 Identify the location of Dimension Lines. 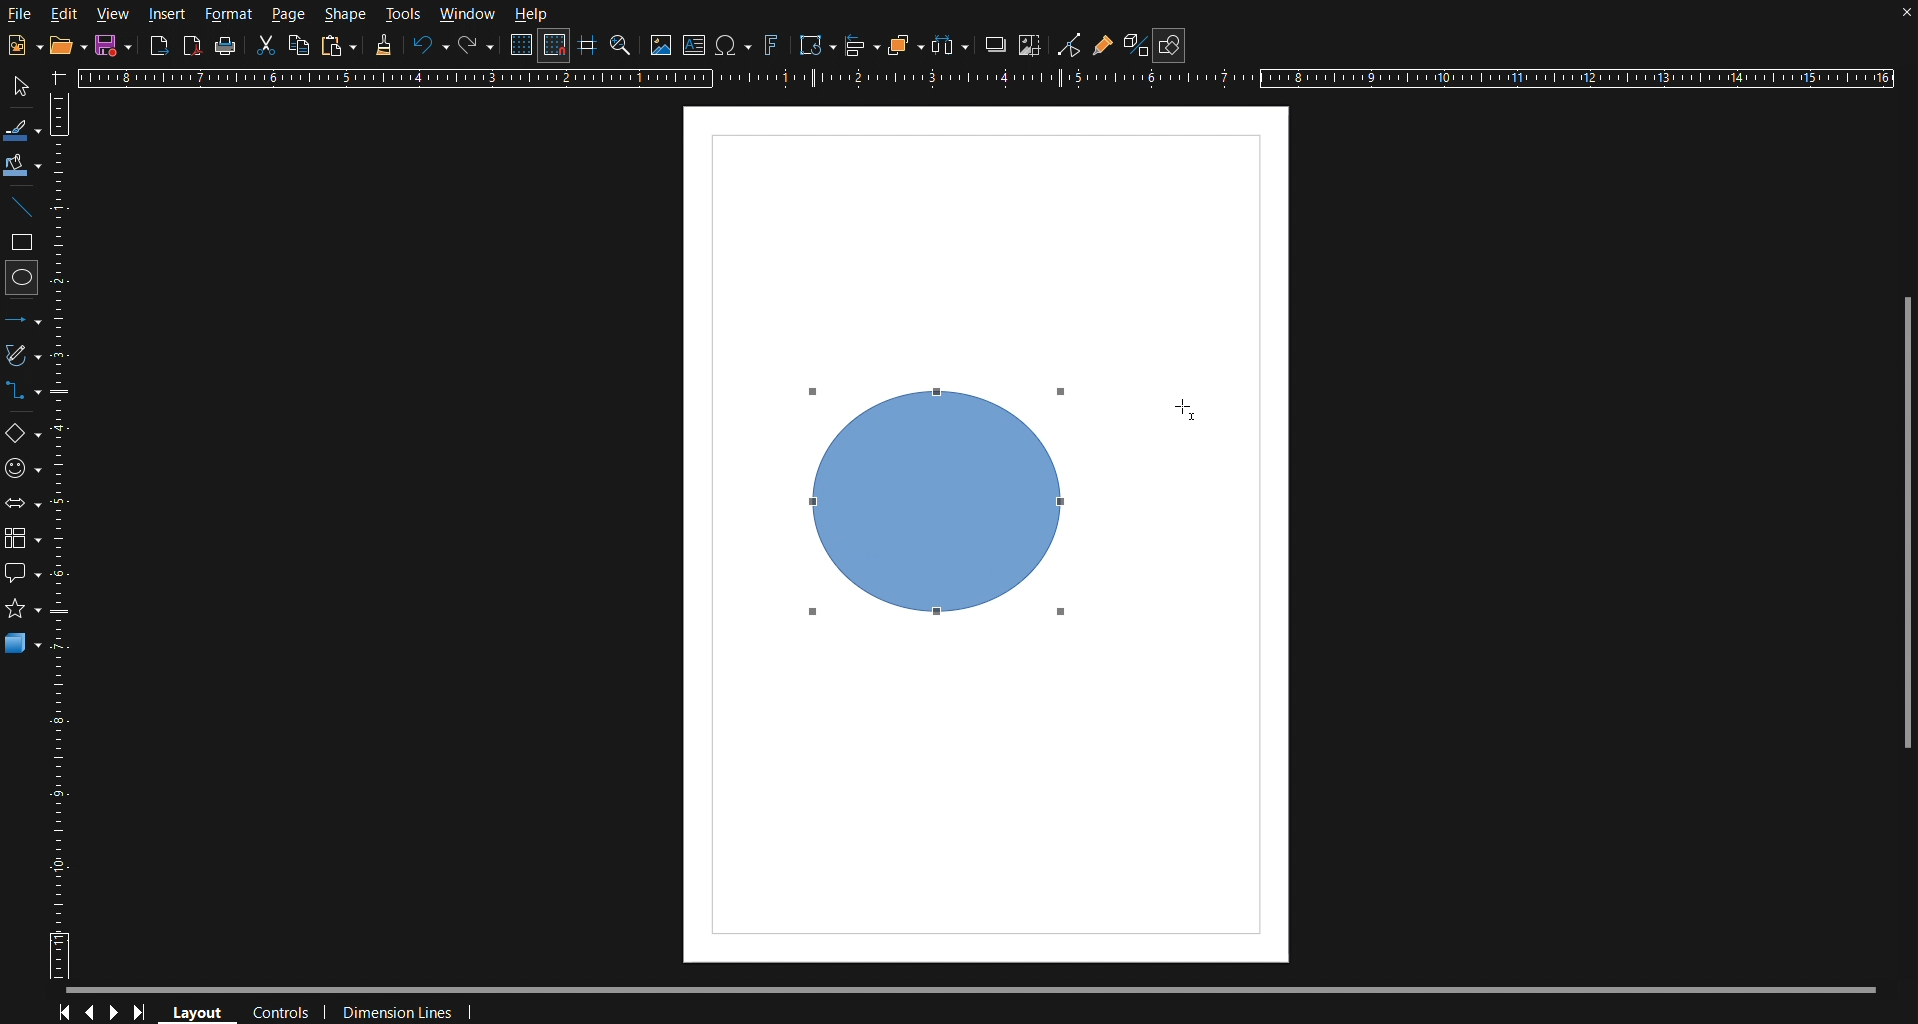
(400, 1009).